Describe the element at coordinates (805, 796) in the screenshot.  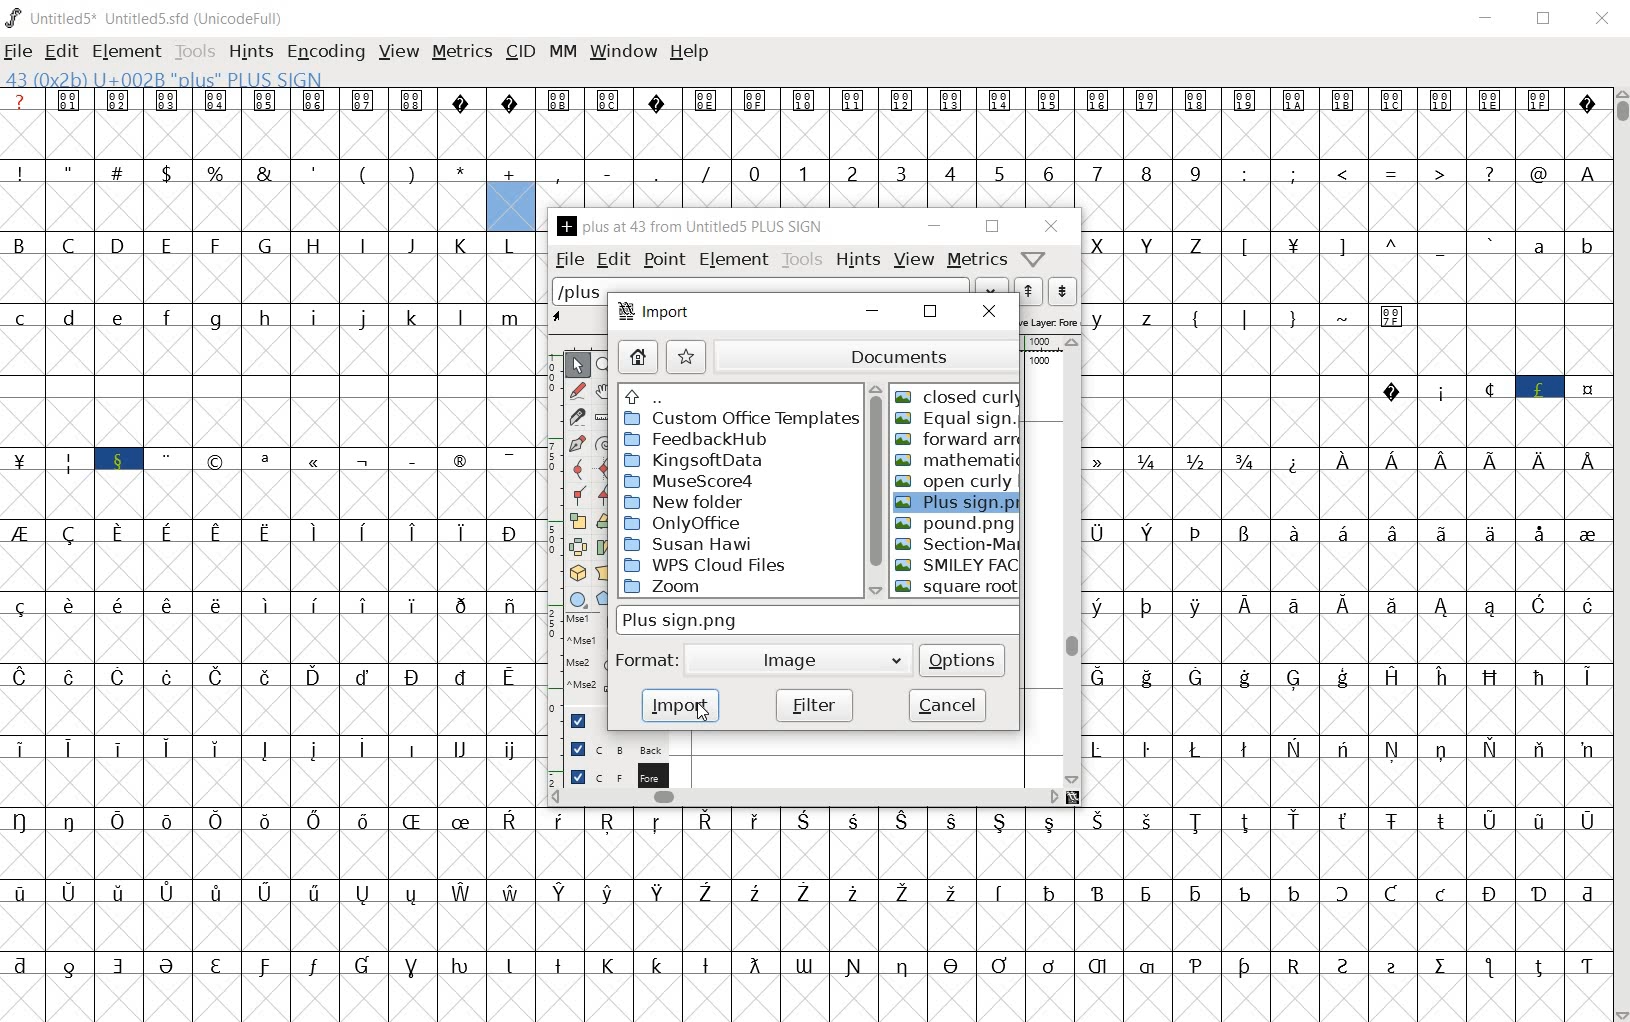
I see `scrollbar` at that location.